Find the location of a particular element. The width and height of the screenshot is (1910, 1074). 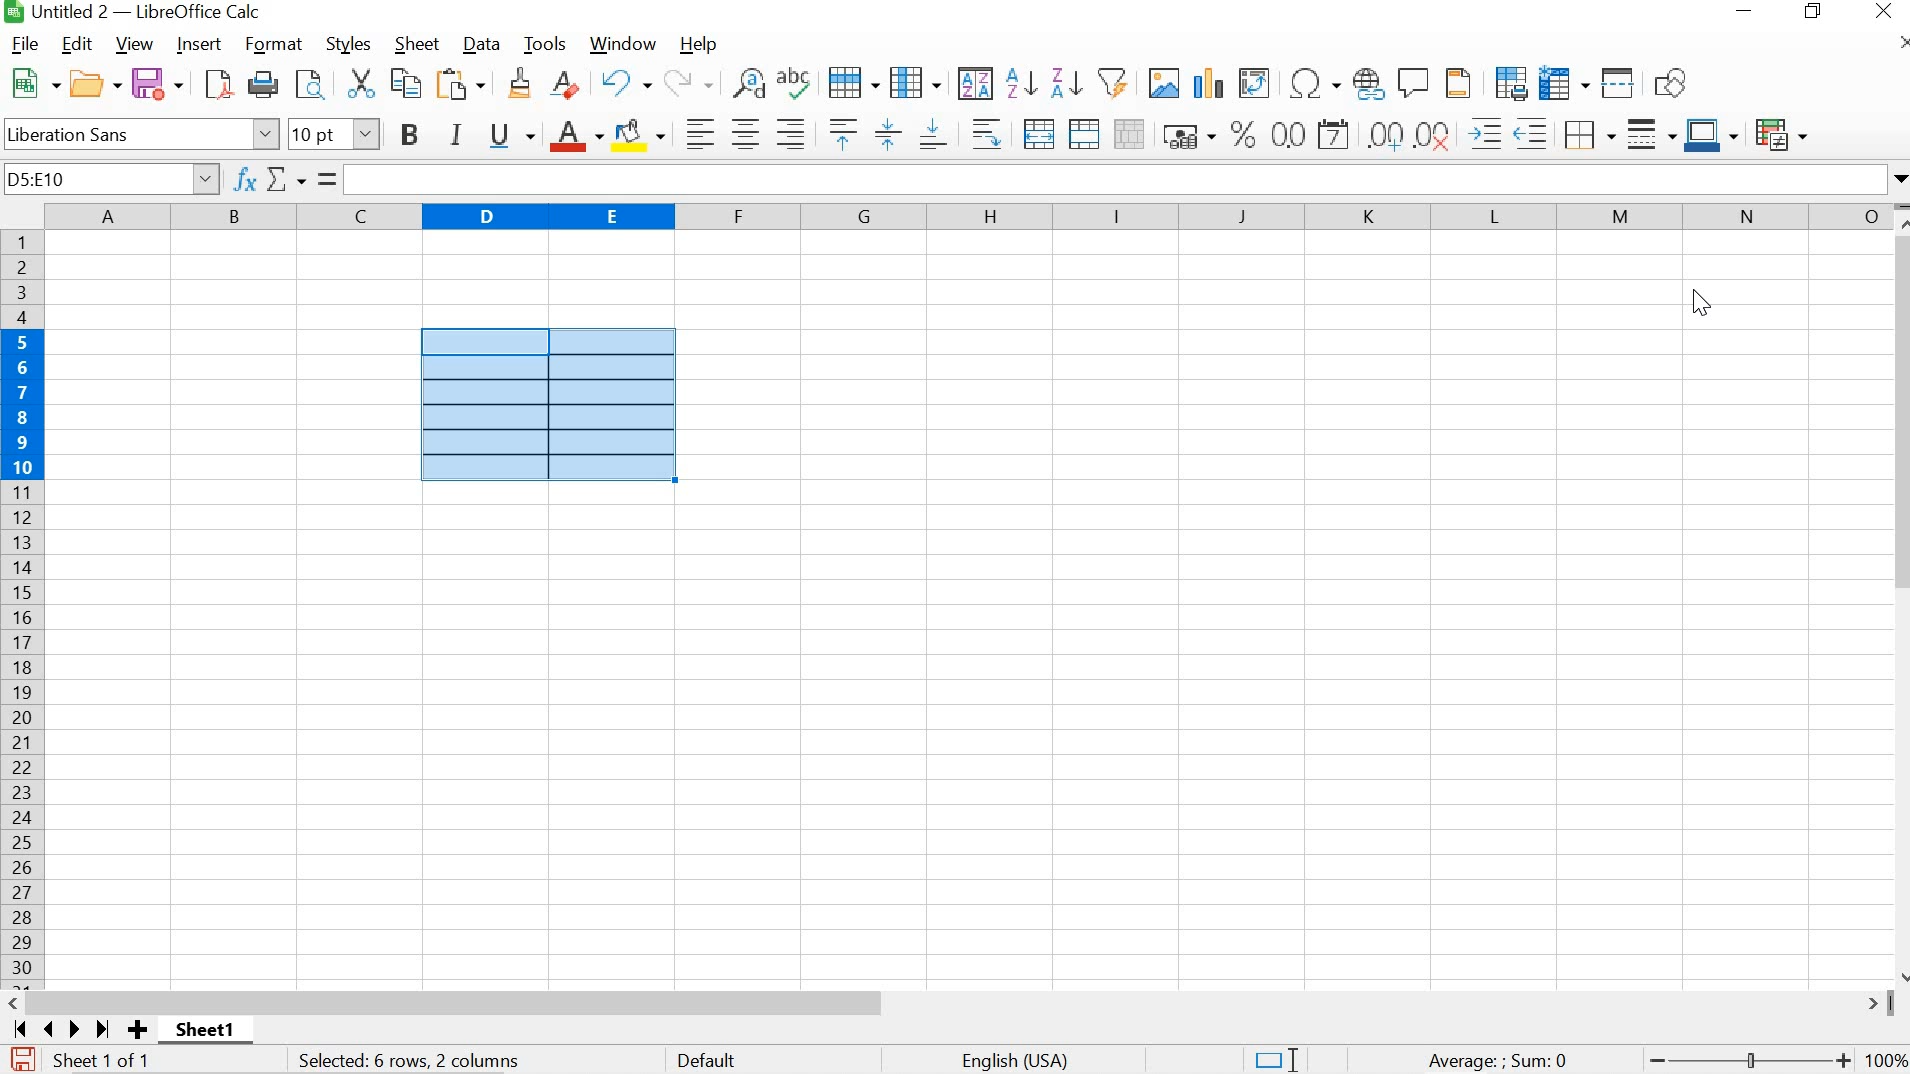

FORMAT AS NUMBER is located at coordinates (1286, 133).